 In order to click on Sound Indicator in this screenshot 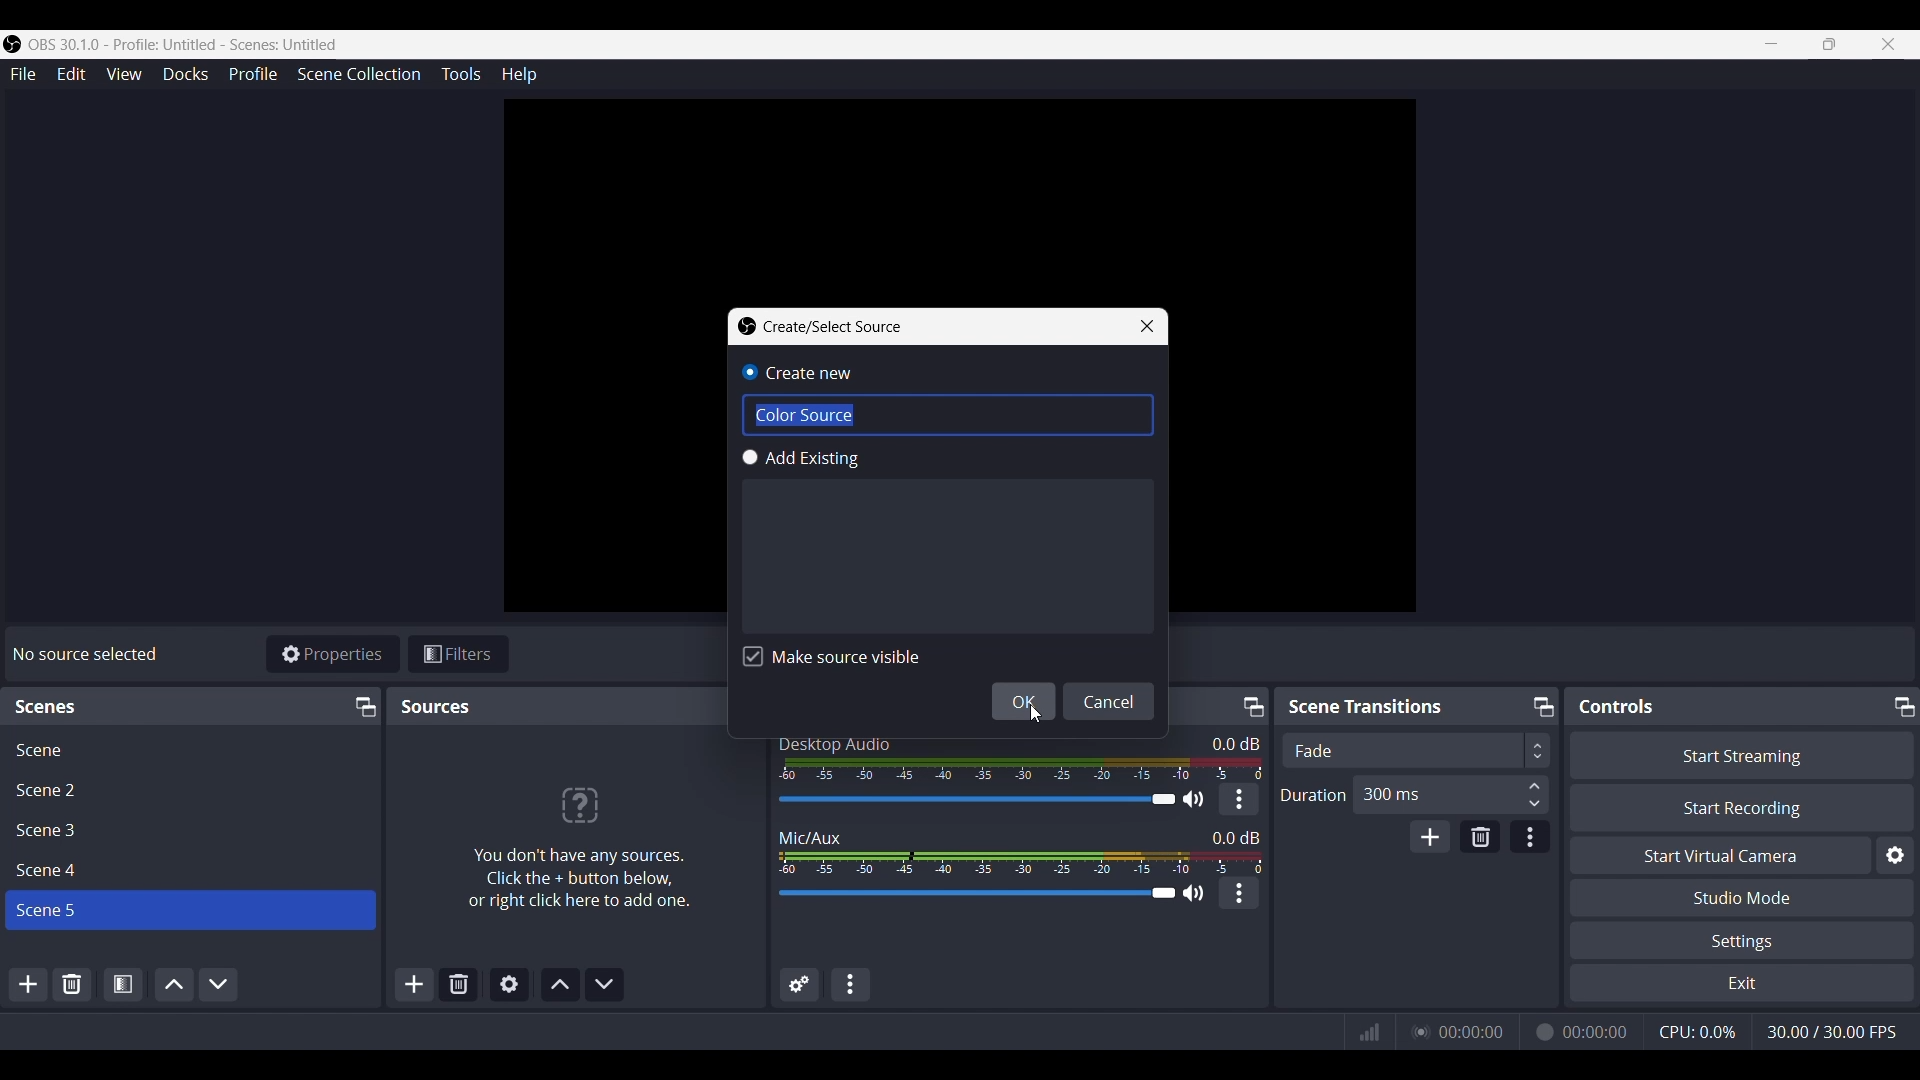, I will do `click(1018, 862)`.